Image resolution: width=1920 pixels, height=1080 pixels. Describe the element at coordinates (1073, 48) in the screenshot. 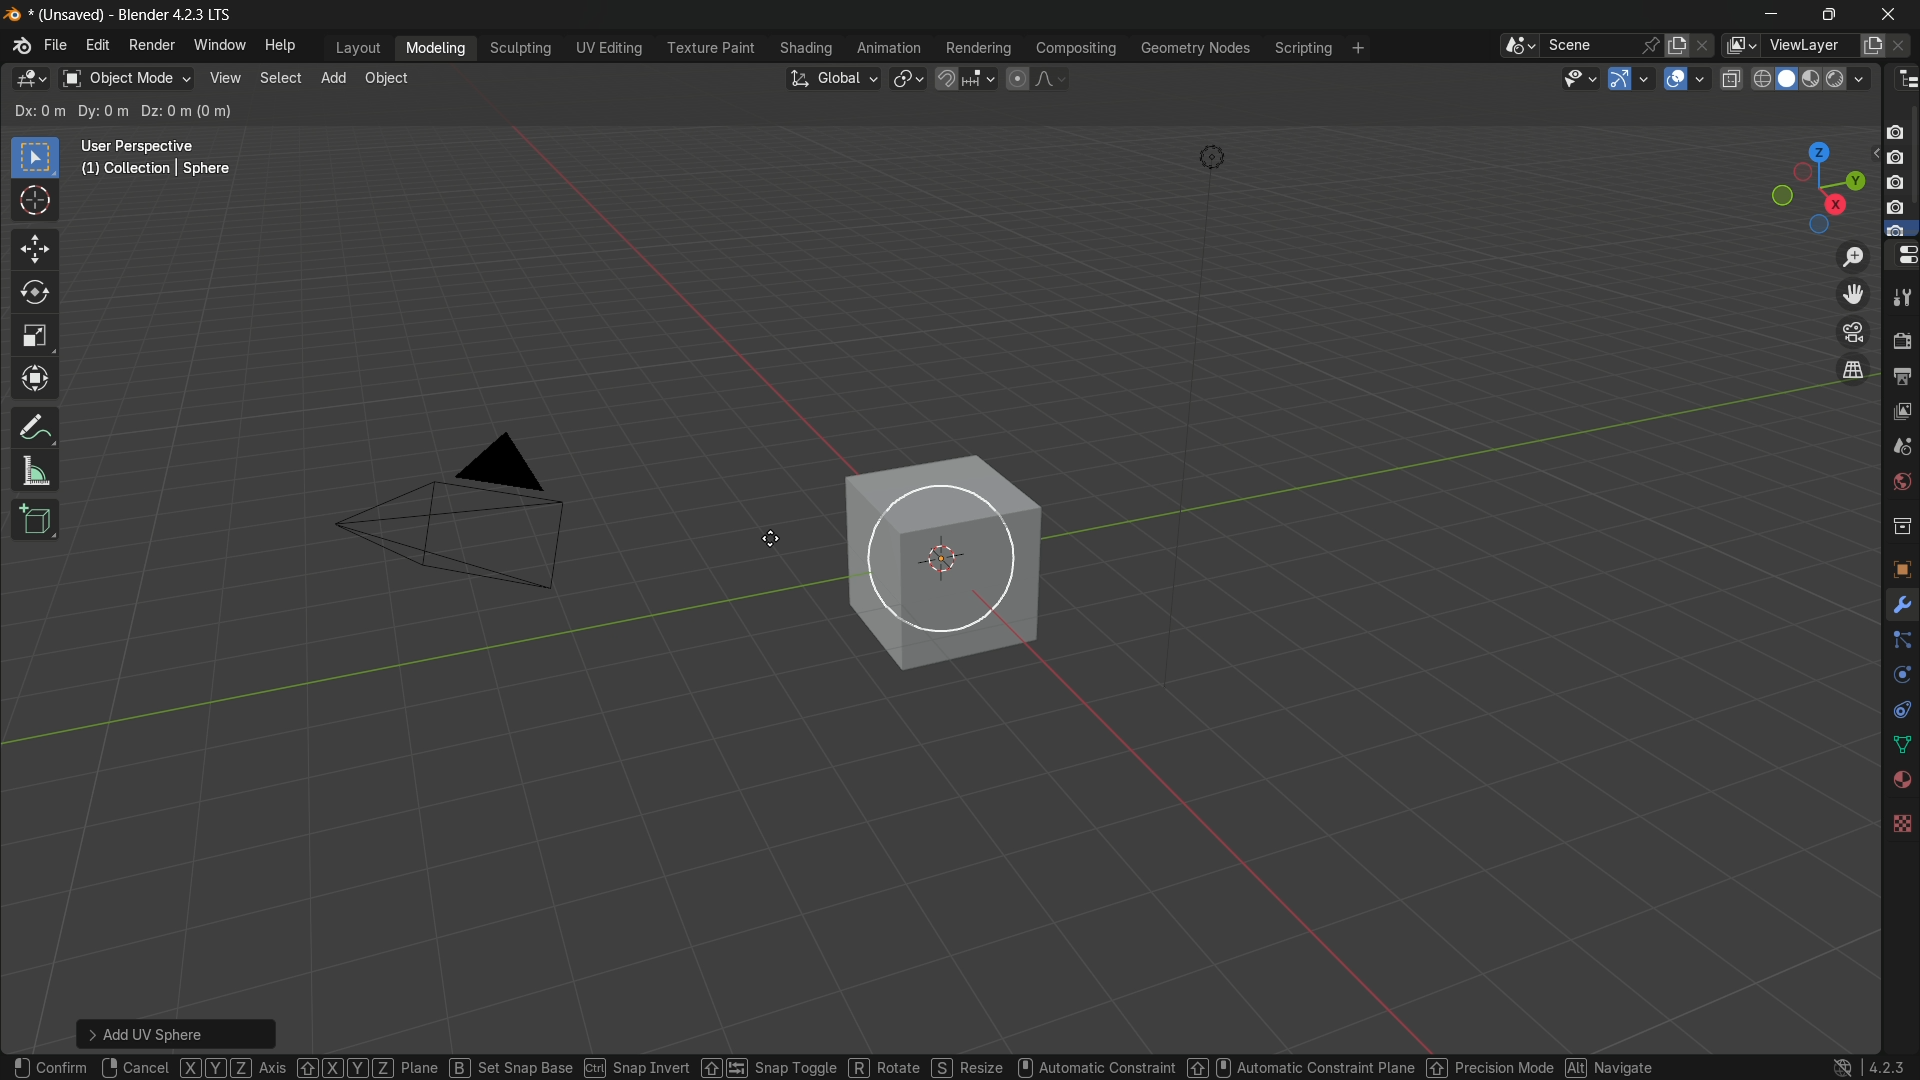

I see `compositing menu` at that location.